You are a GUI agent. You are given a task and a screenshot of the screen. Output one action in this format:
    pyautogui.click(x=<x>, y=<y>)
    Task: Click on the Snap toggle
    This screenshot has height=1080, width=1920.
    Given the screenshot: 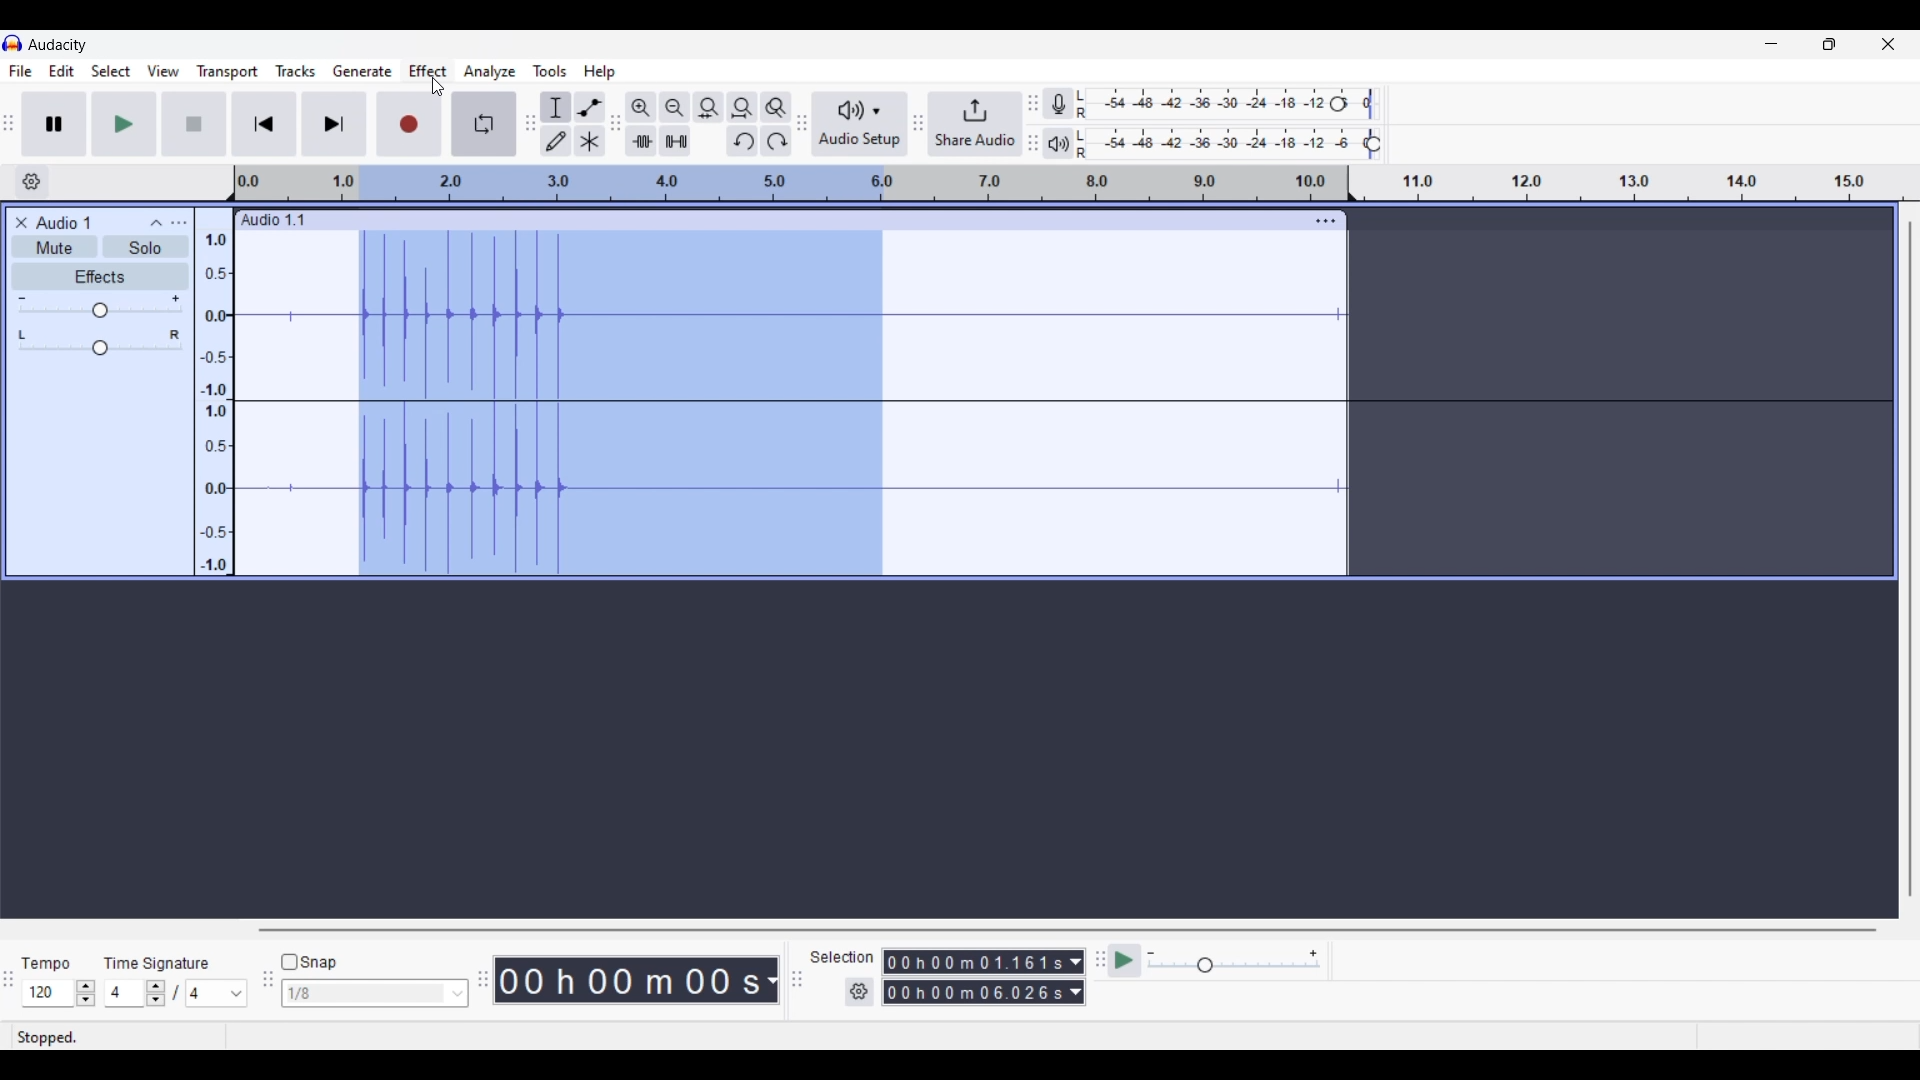 What is the action you would take?
    pyautogui.click(x=309, y=963)
    